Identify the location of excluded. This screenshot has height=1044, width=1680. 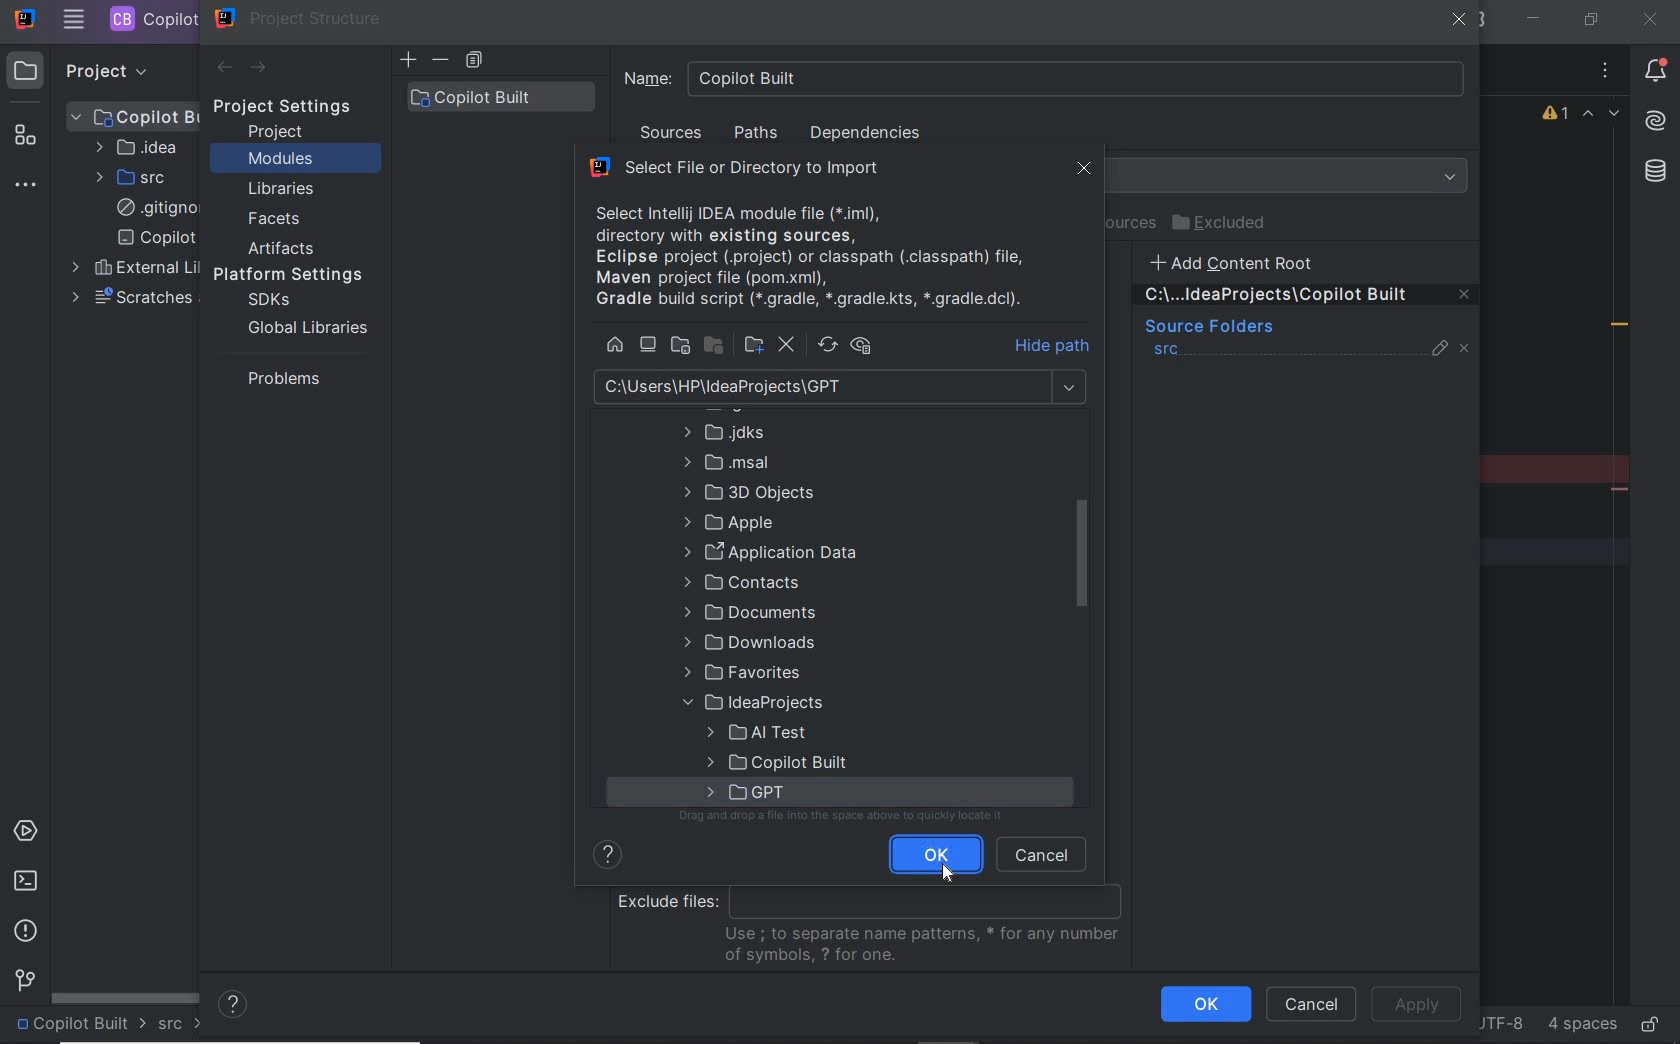
(1223, 223).